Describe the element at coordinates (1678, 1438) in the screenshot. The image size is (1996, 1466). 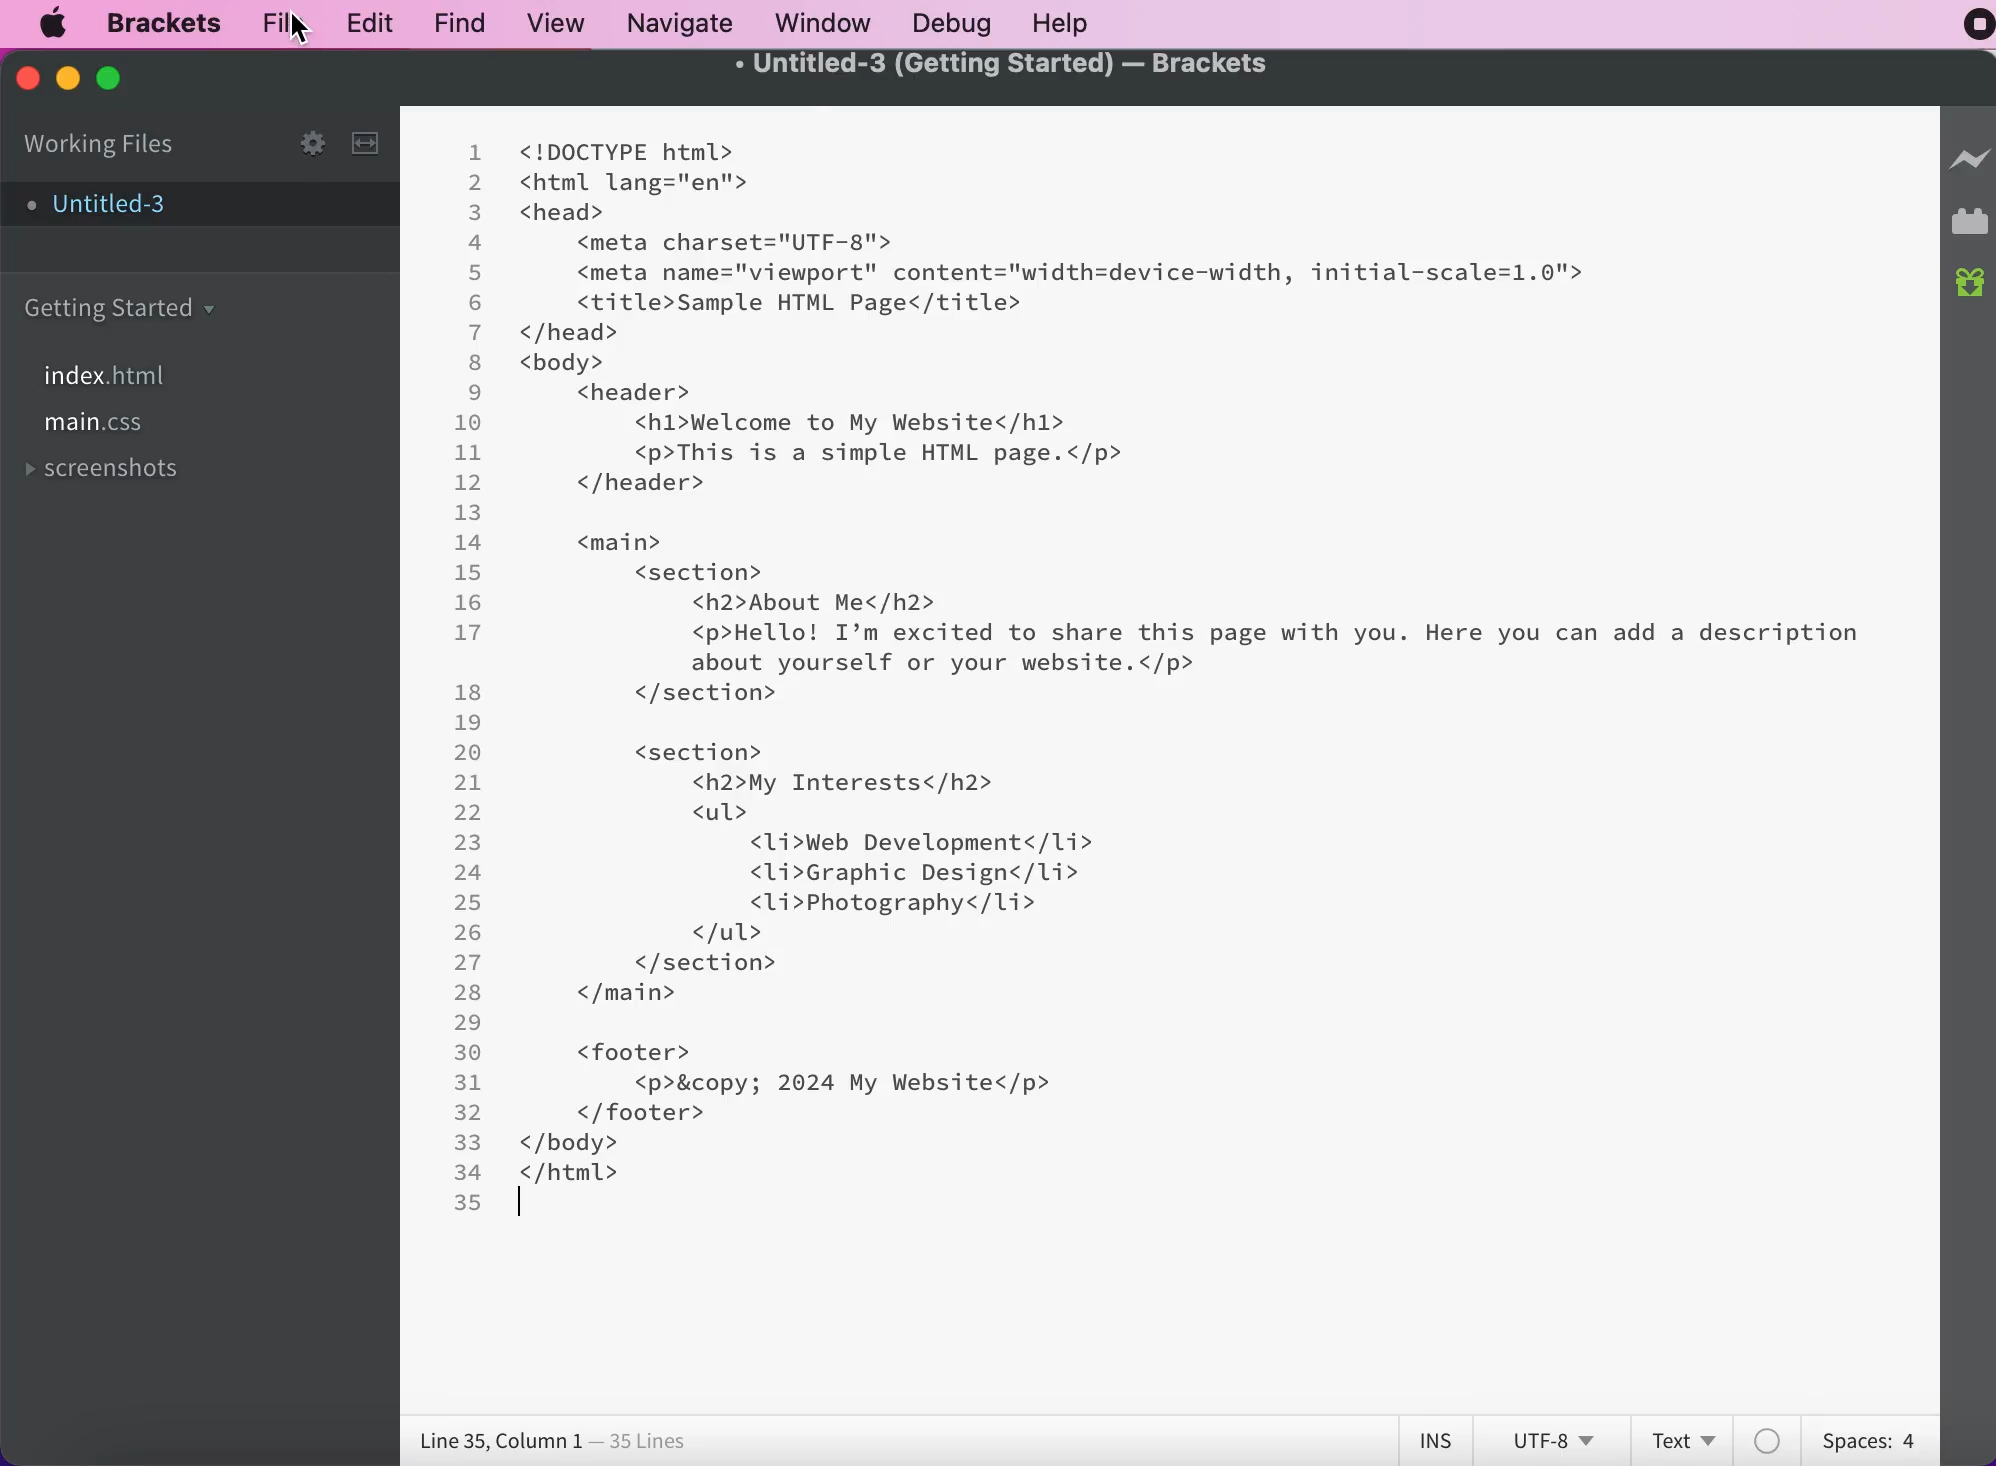
I see `text` at that location.